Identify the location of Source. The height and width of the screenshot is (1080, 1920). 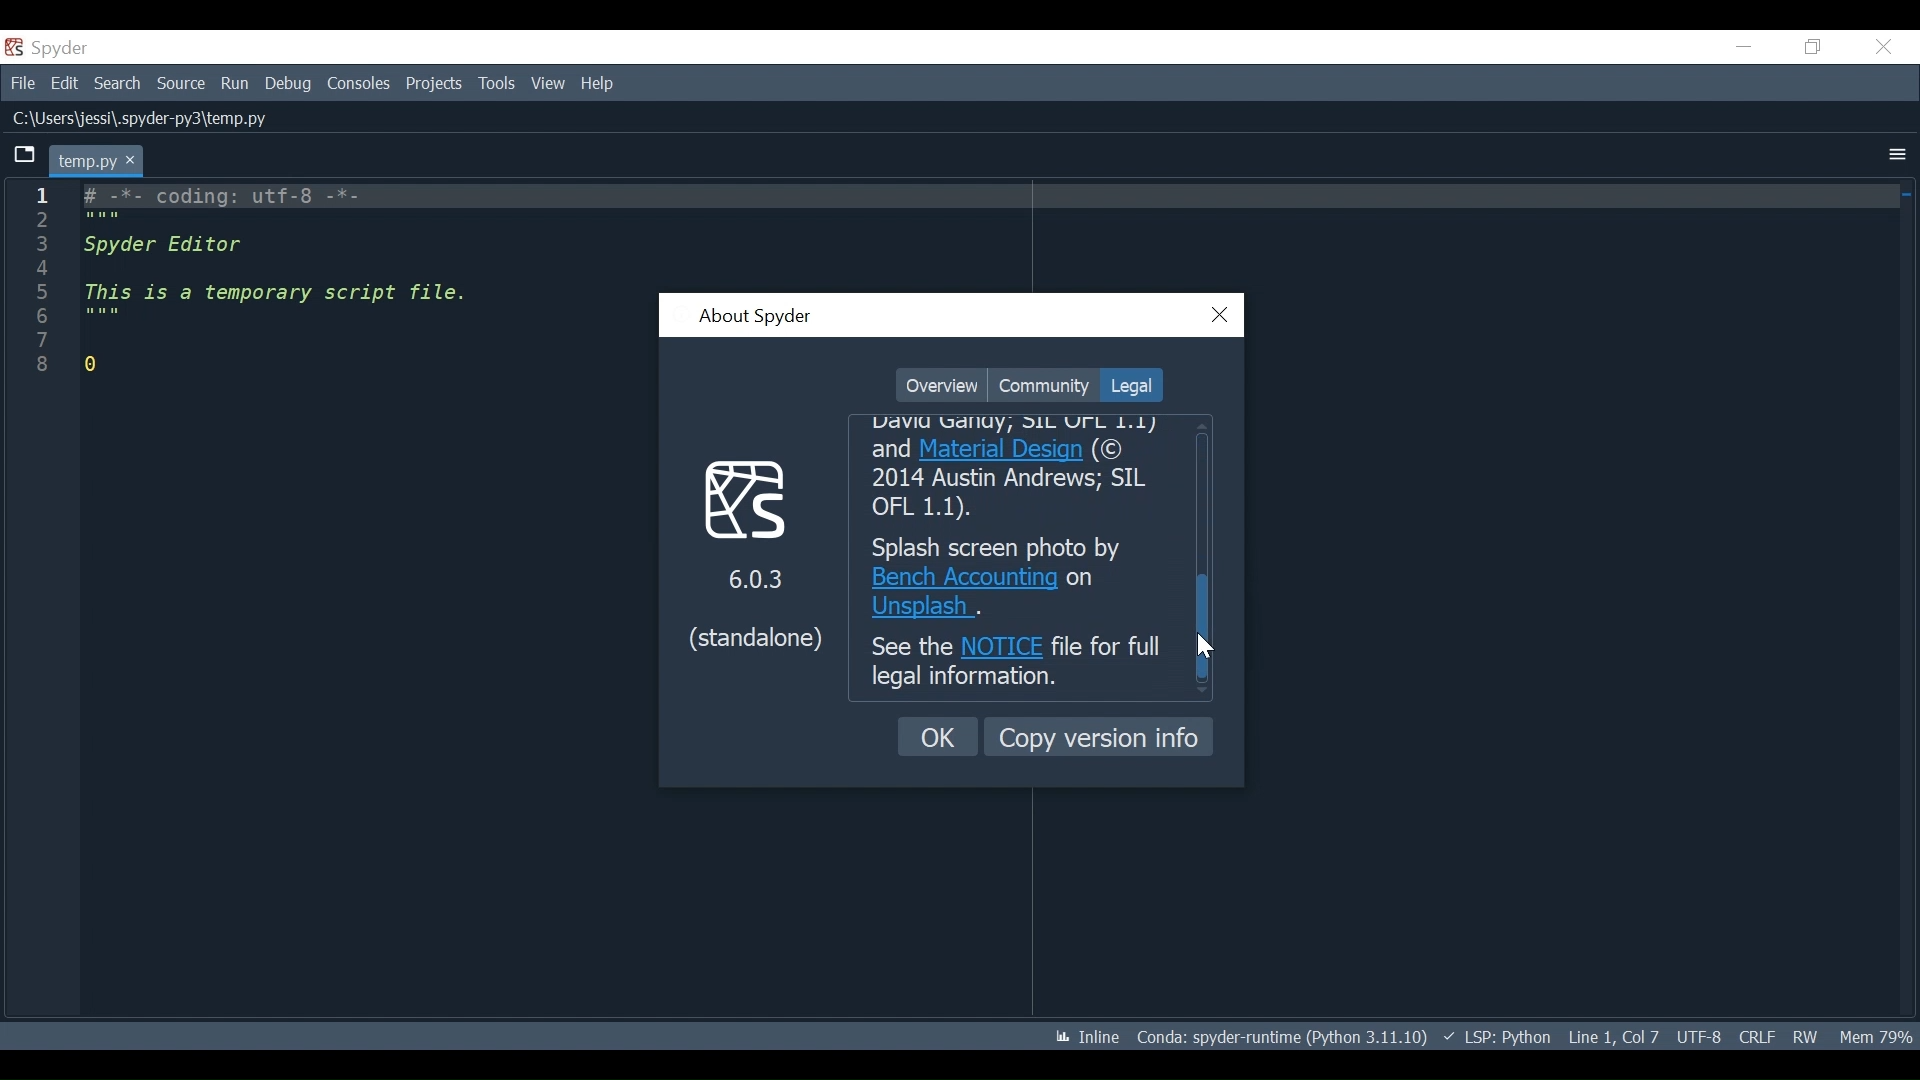
(181, 85).